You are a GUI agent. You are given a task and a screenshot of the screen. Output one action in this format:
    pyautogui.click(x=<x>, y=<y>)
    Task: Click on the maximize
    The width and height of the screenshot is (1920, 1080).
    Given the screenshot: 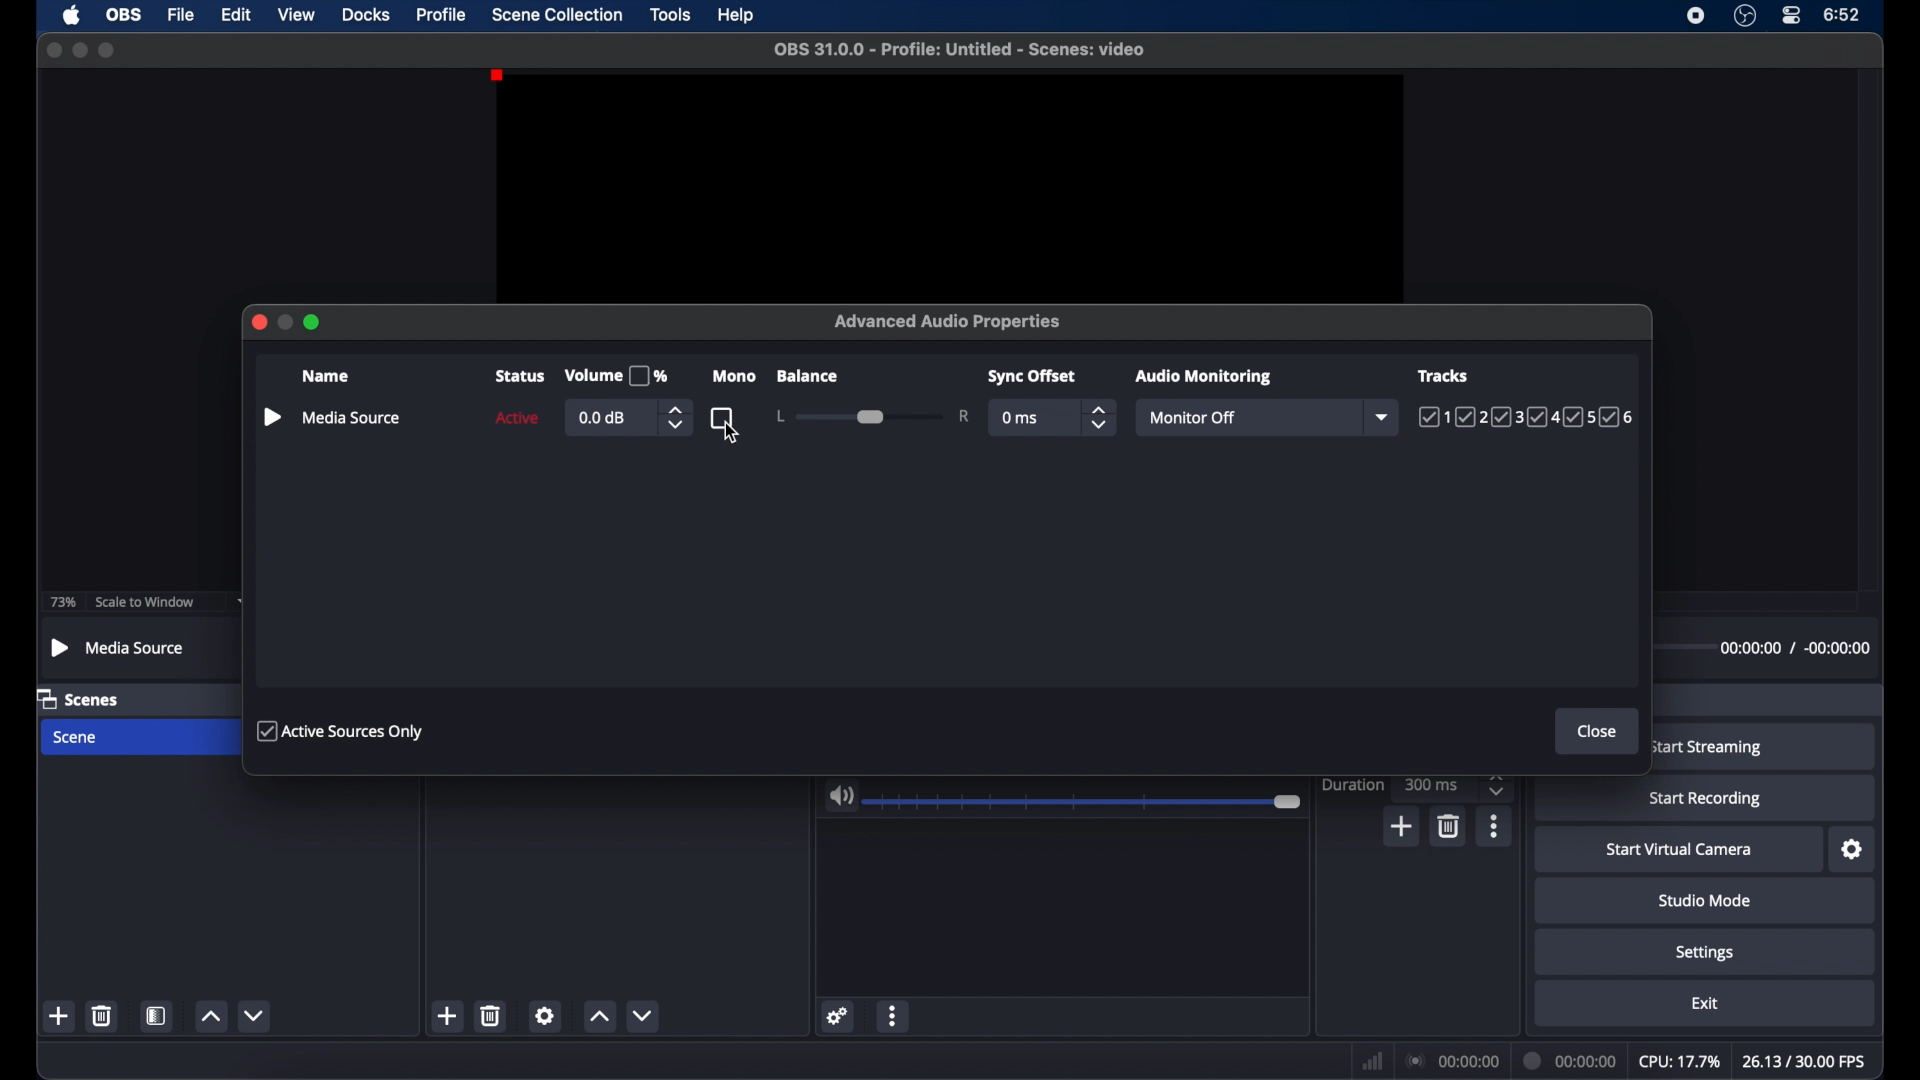 What is the action you would take?
    pyautogui.click(x=314, y=323)
    